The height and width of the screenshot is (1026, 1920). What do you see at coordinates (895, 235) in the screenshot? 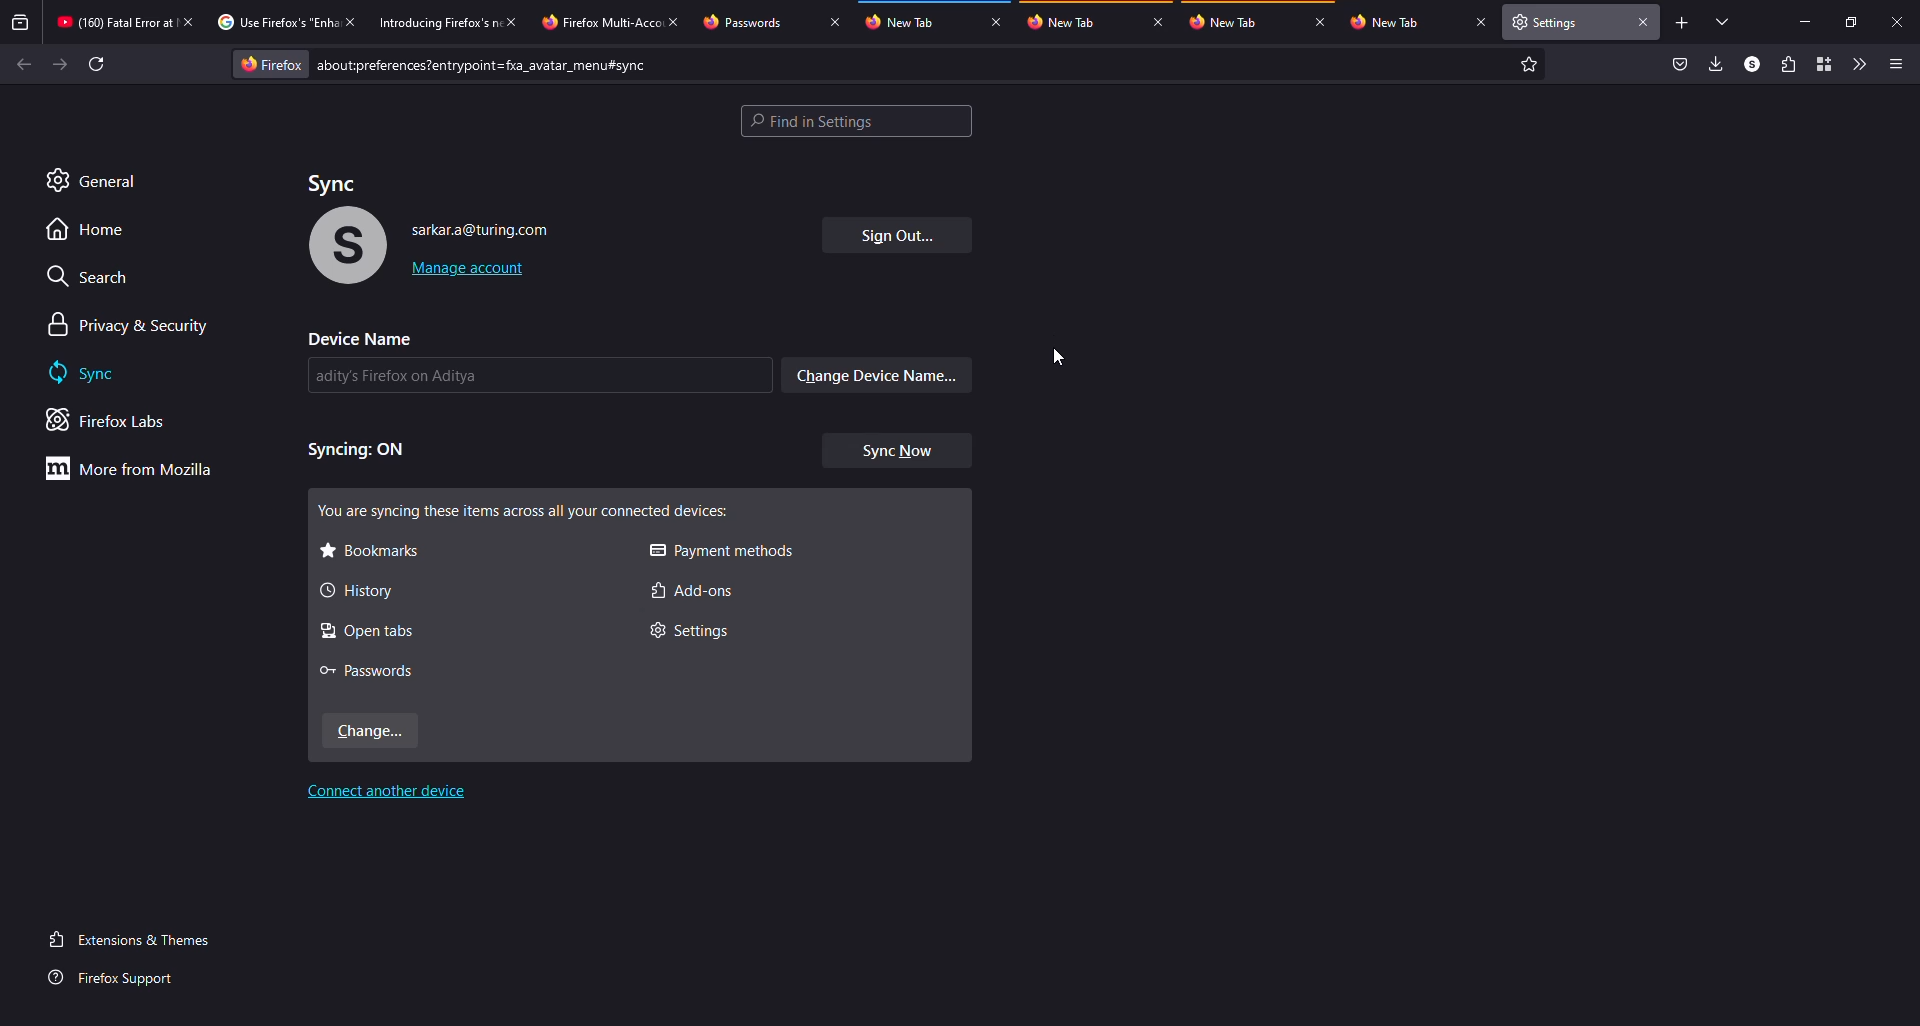
I see `sign out` at bounding box center [895, 235].